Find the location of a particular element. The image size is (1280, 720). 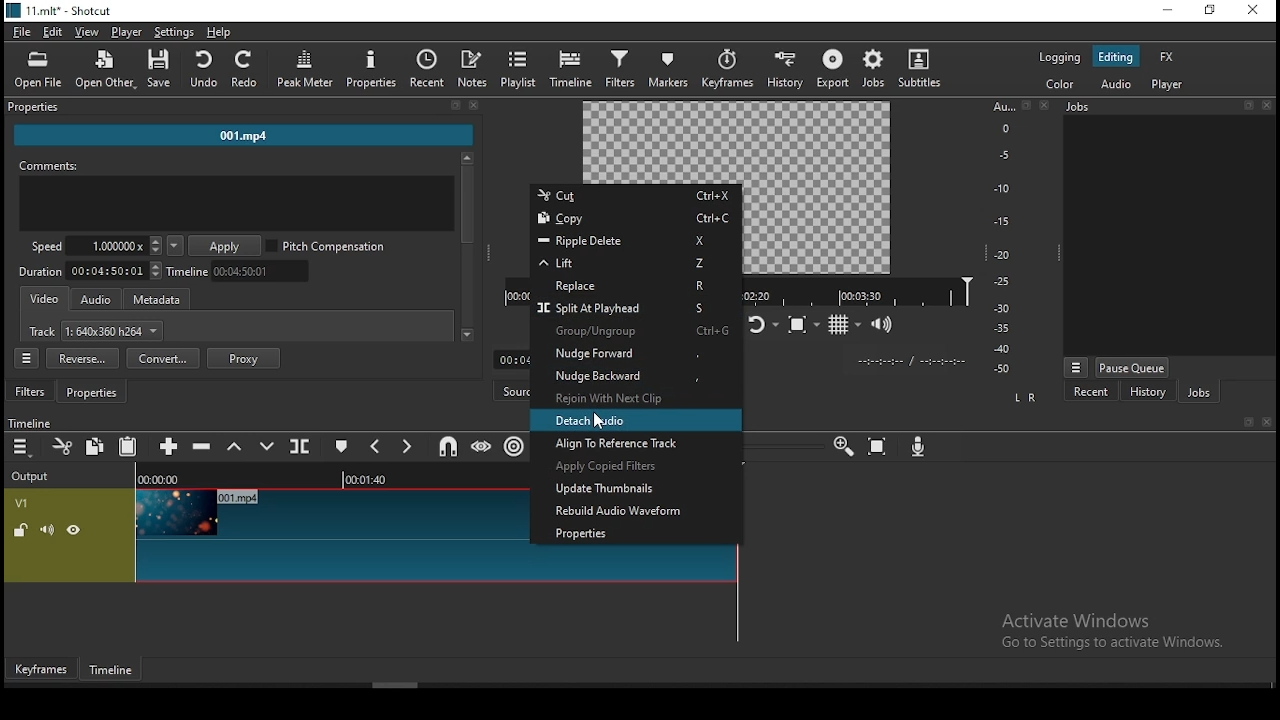

(un)mute is located at coordinates (50, 529).